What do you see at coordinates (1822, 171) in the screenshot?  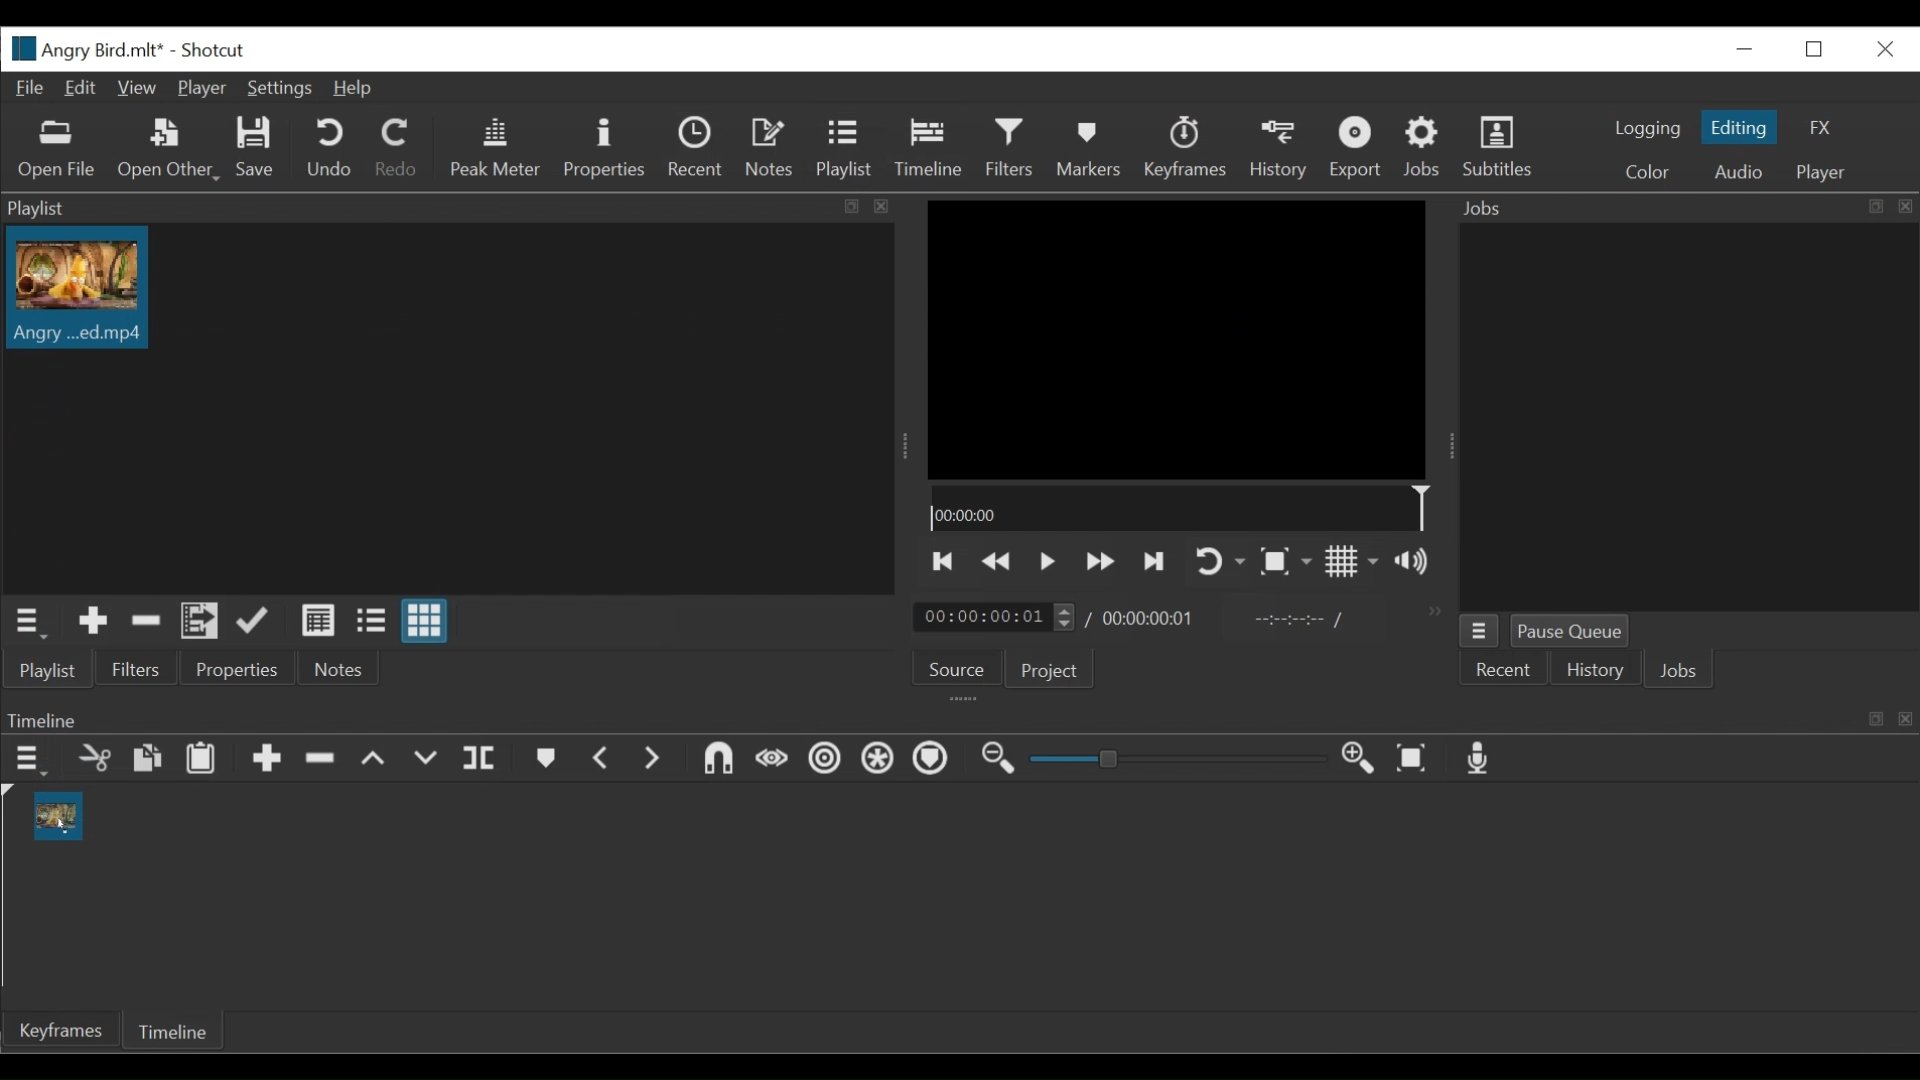 I see `Player` at bounding box center [1822, 171].